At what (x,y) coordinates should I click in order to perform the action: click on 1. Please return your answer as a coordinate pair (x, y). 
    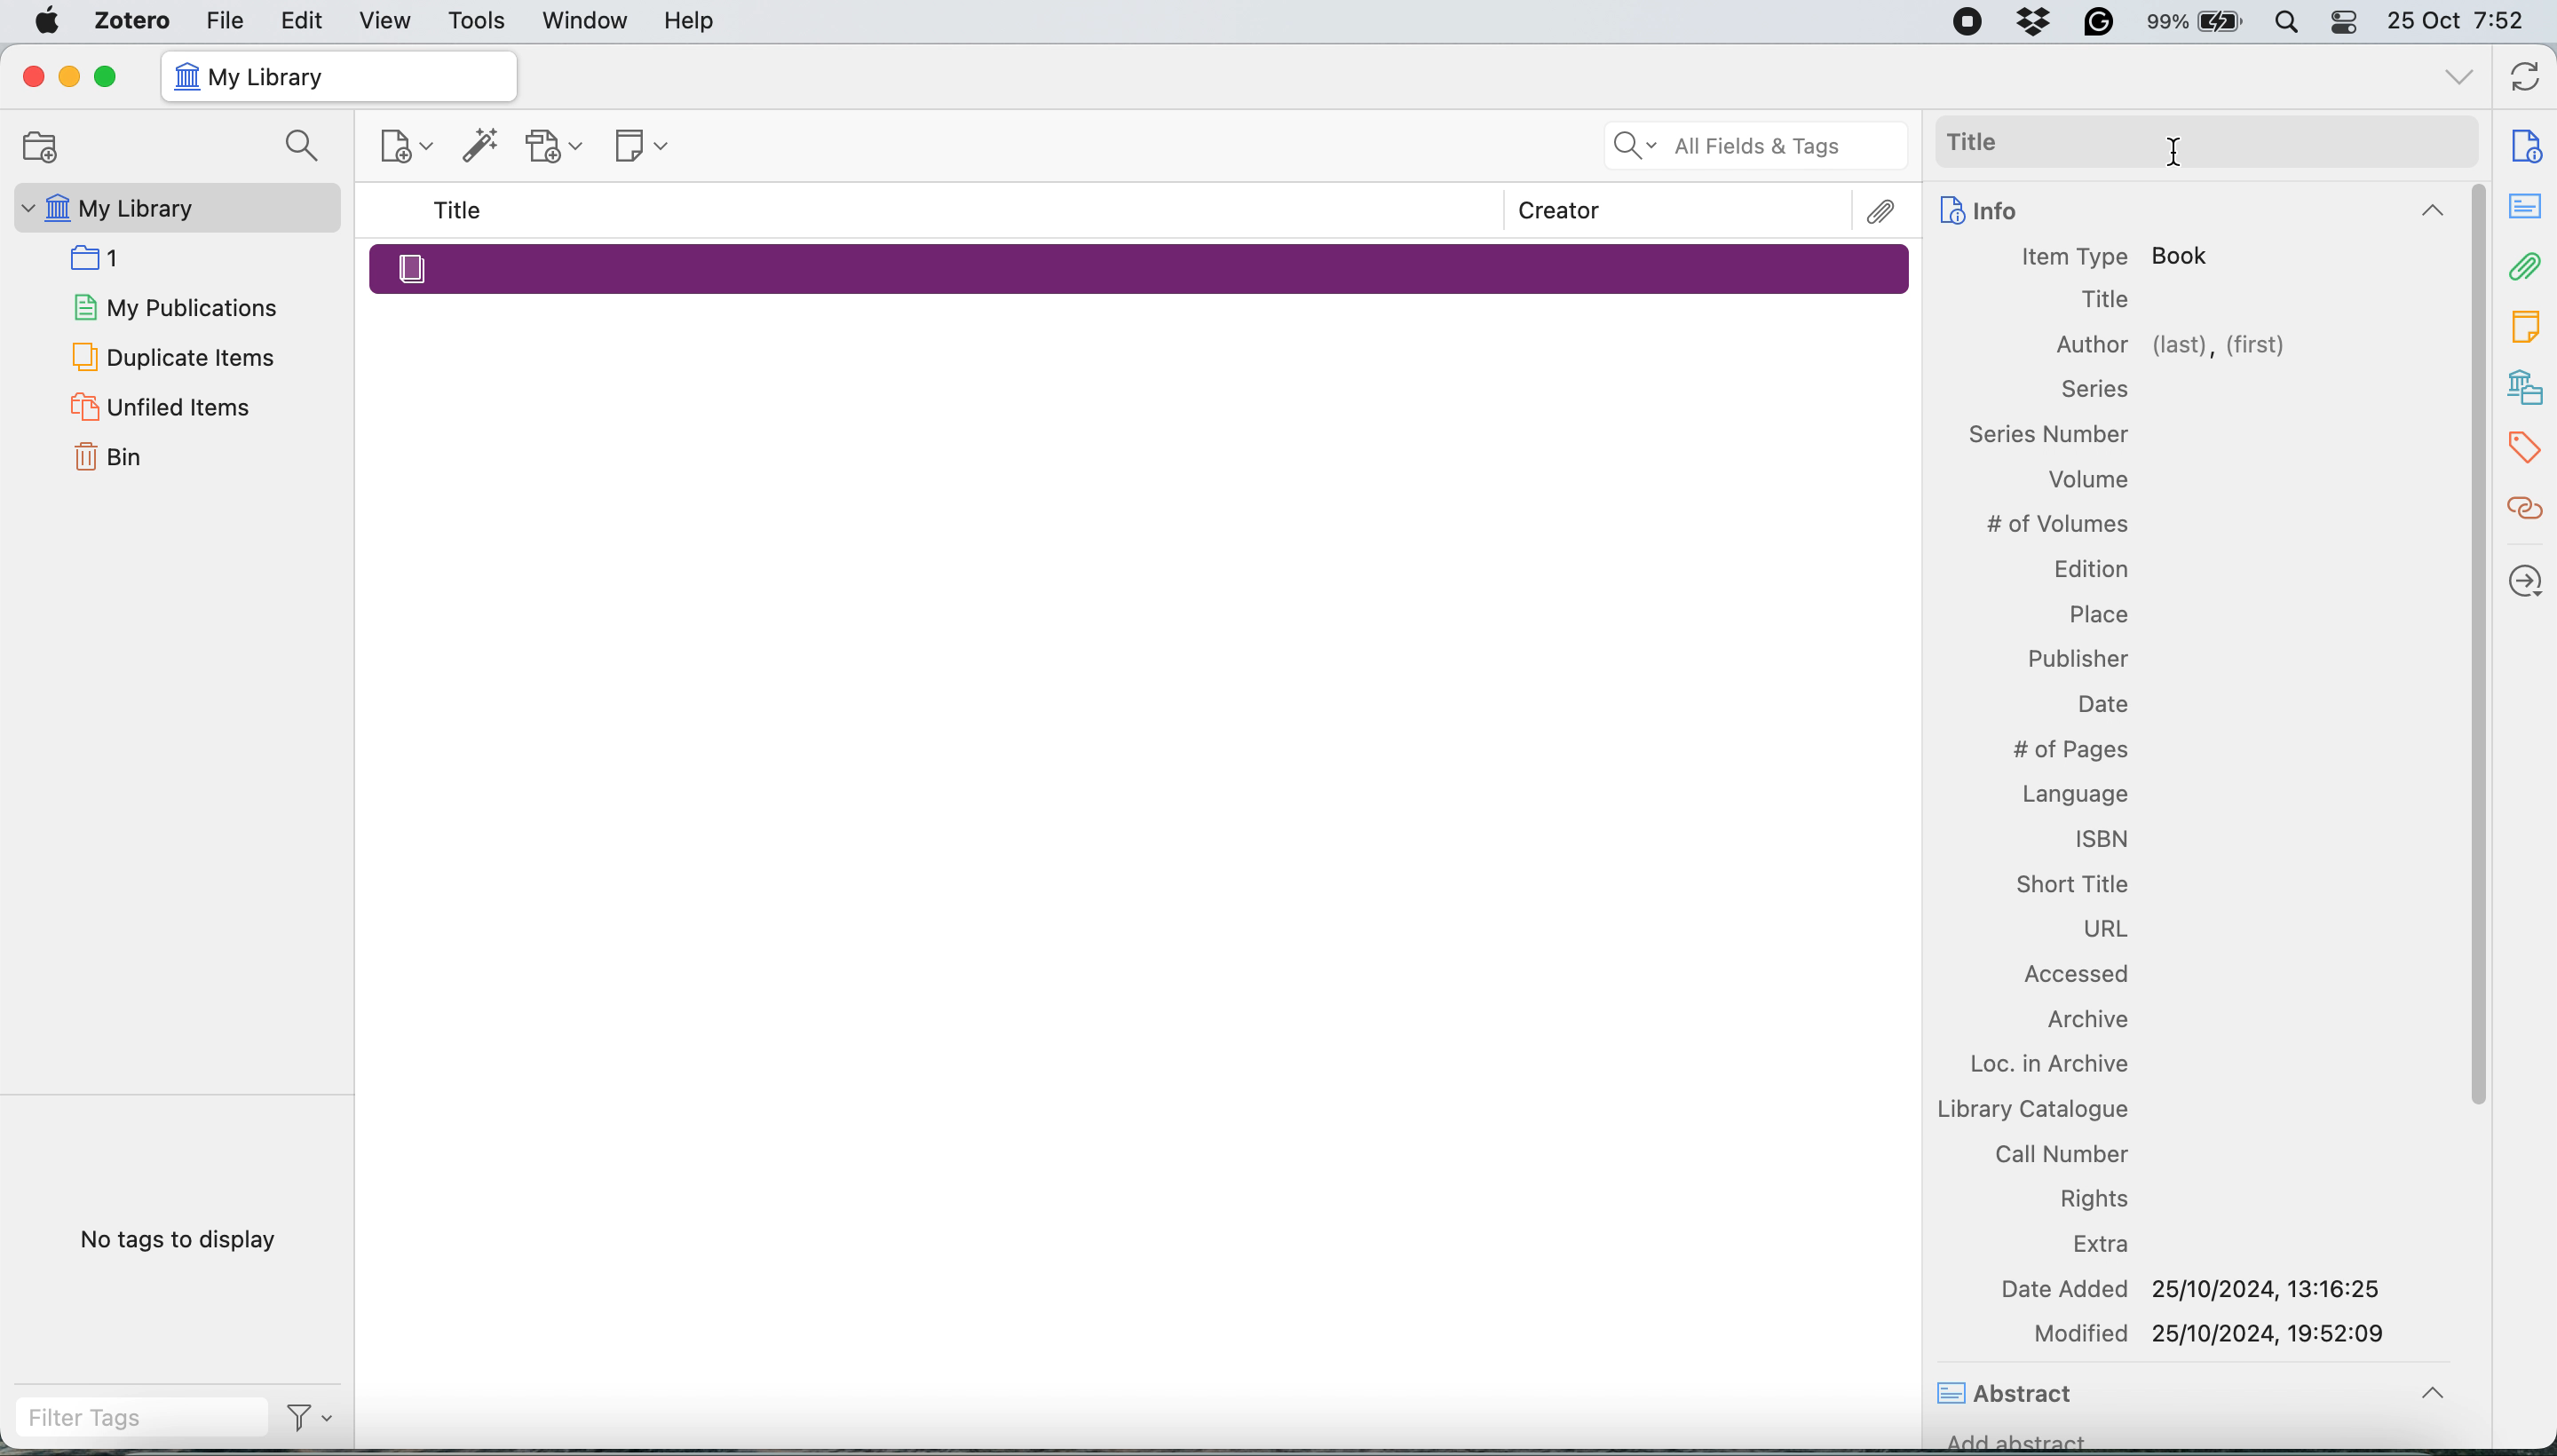
    Looking at the image, I should click on (104, 256).